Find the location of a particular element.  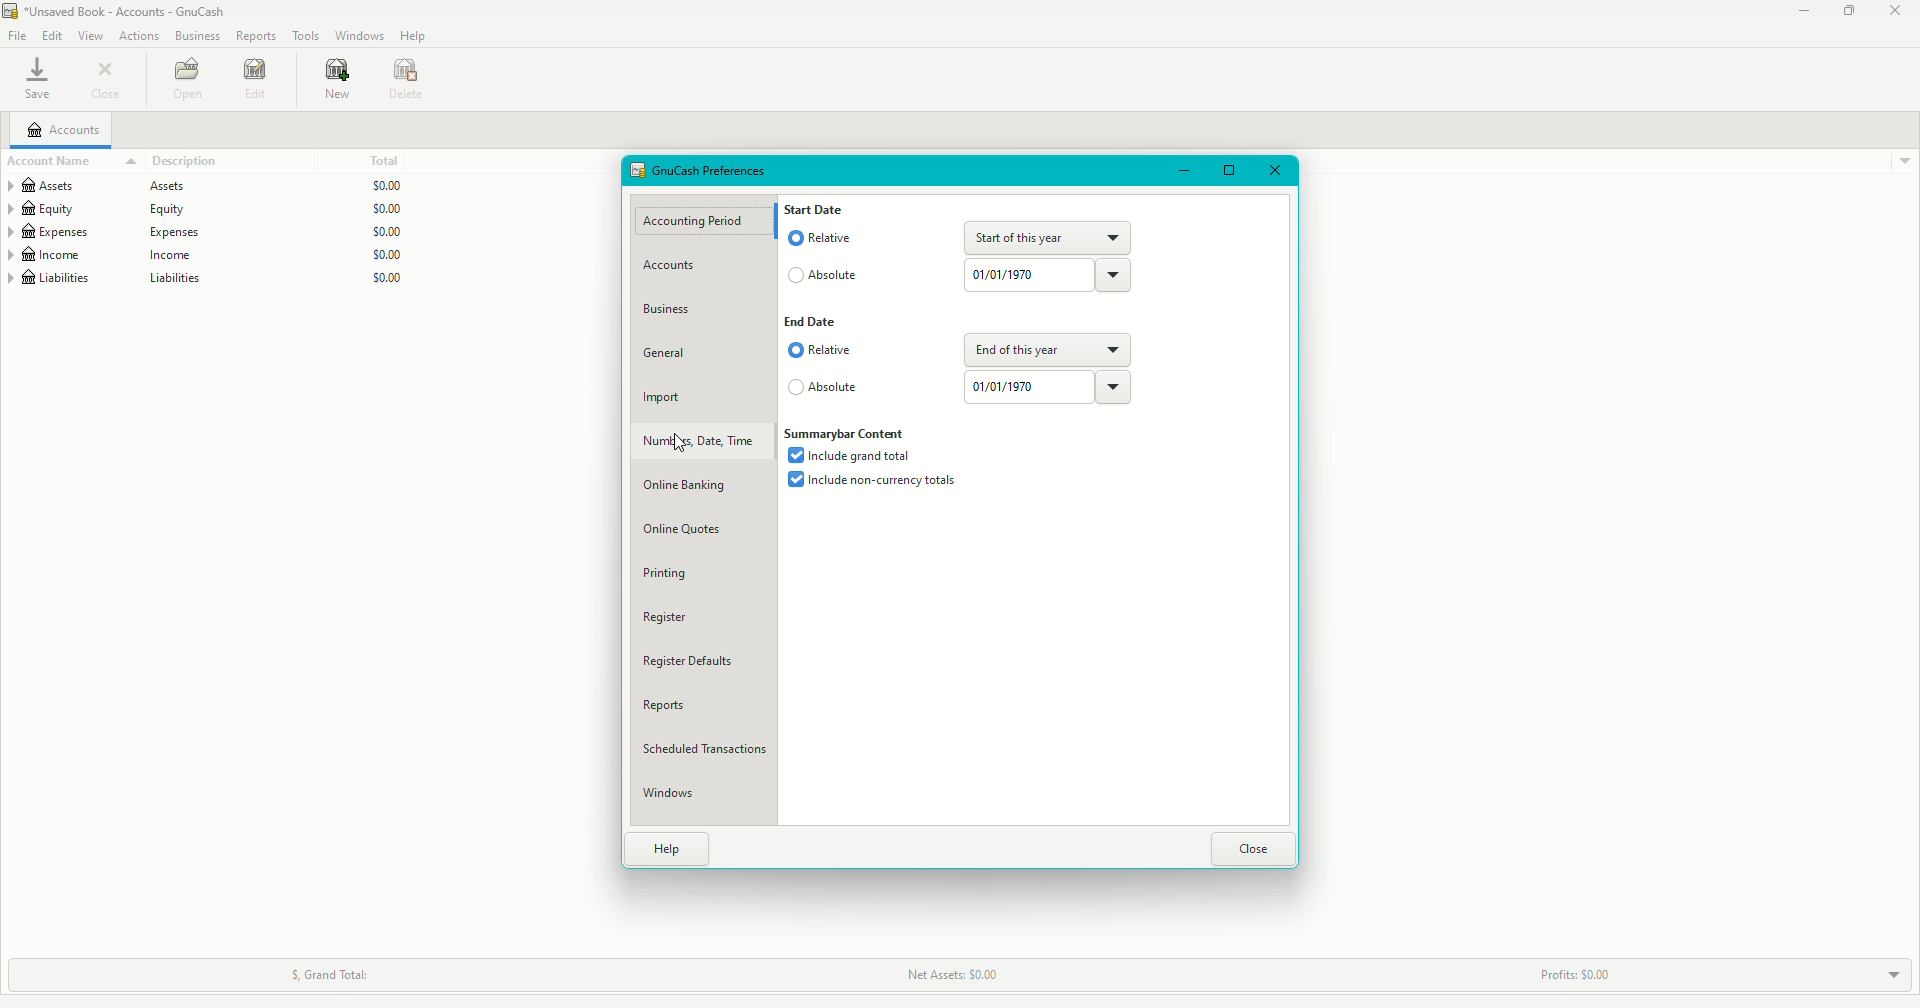

Total is located at coordinates (391, 162).